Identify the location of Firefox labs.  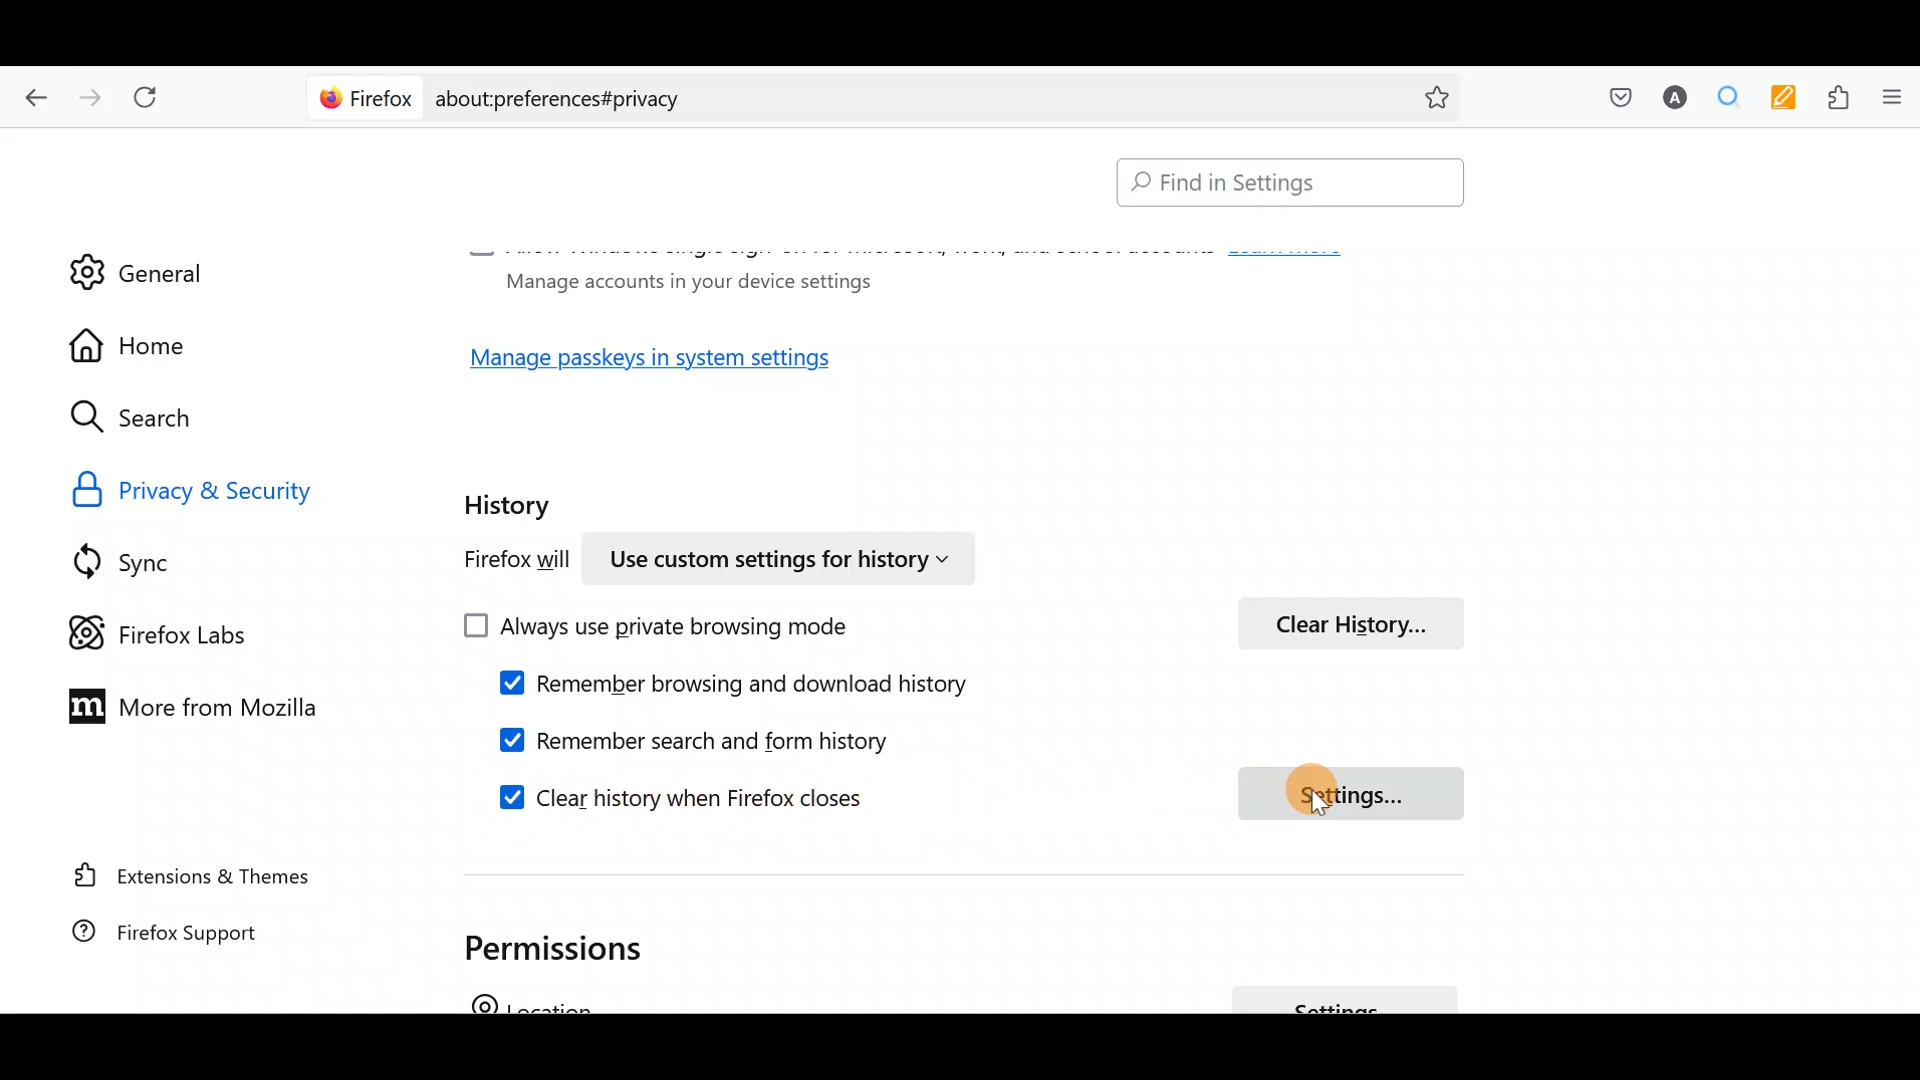
(175, 631).